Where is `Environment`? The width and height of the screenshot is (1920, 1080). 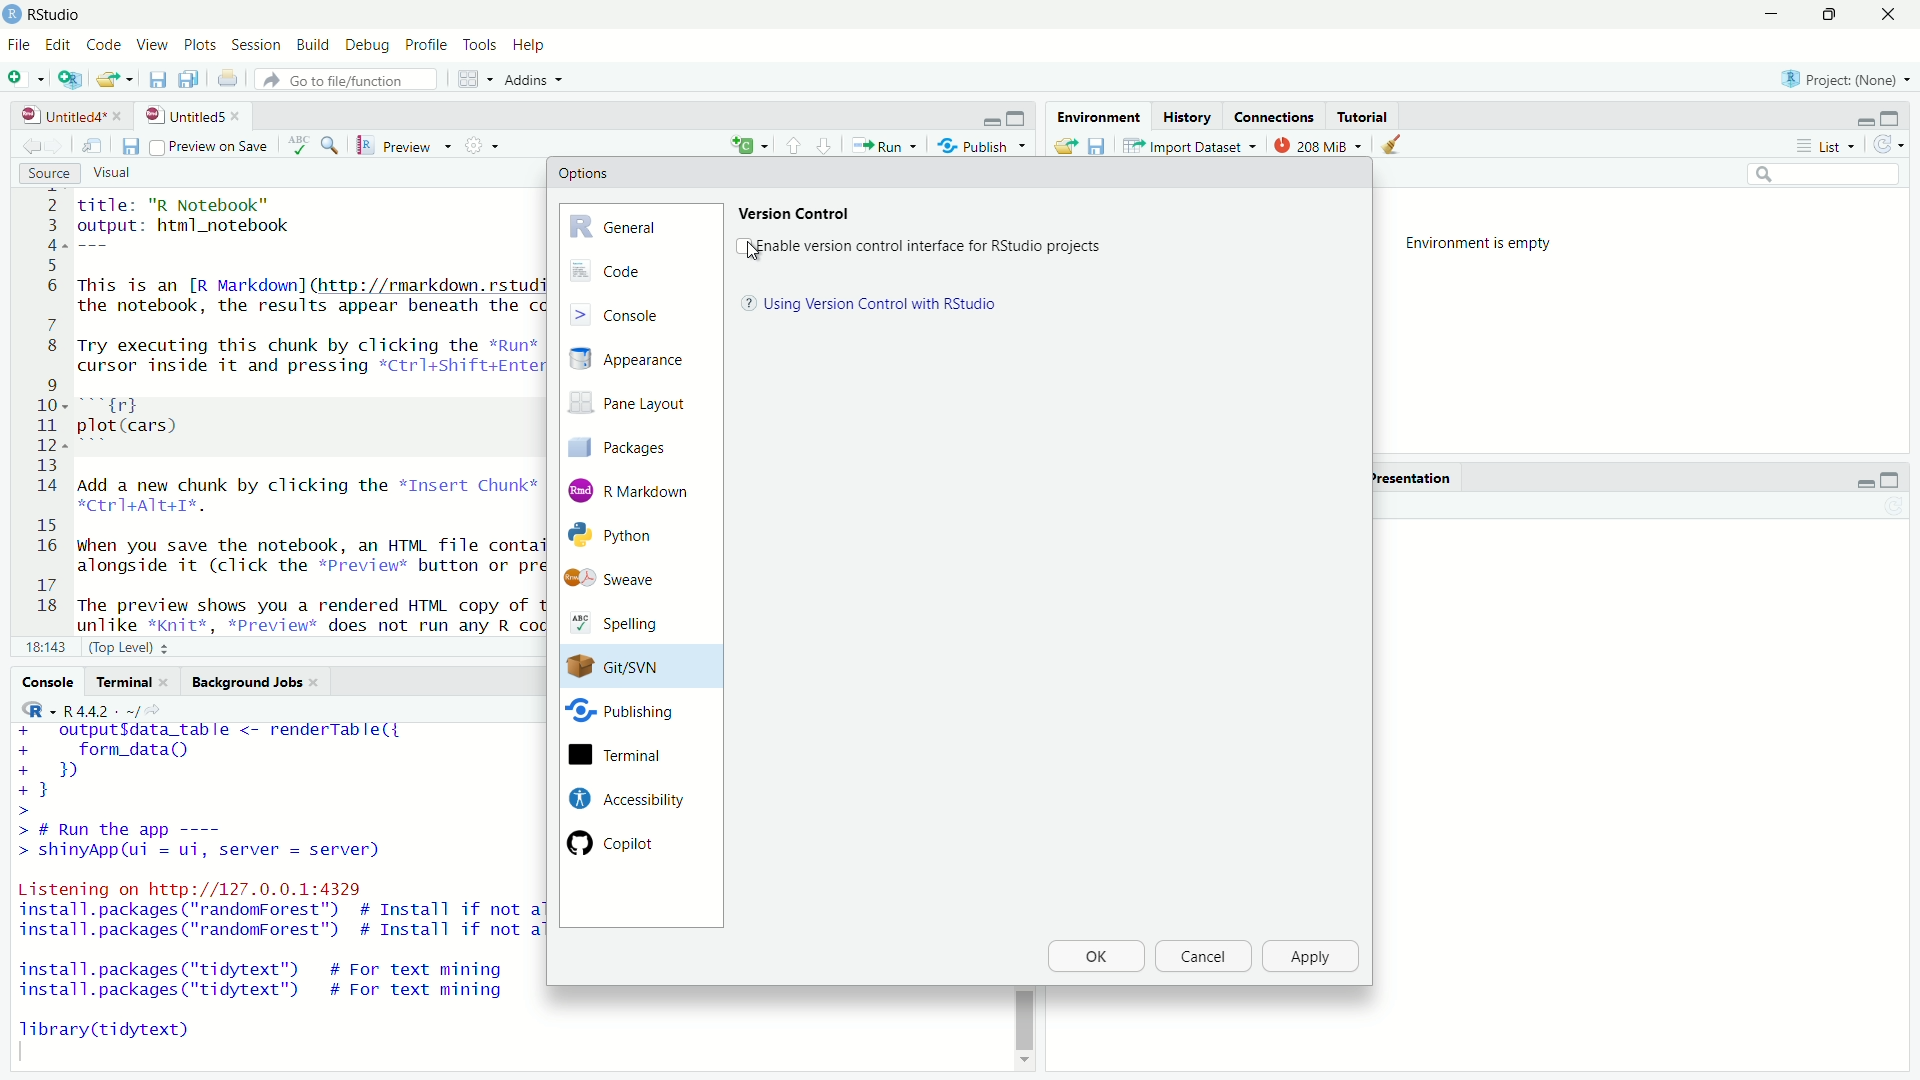
Environment is located at coordinates (1096, 116).